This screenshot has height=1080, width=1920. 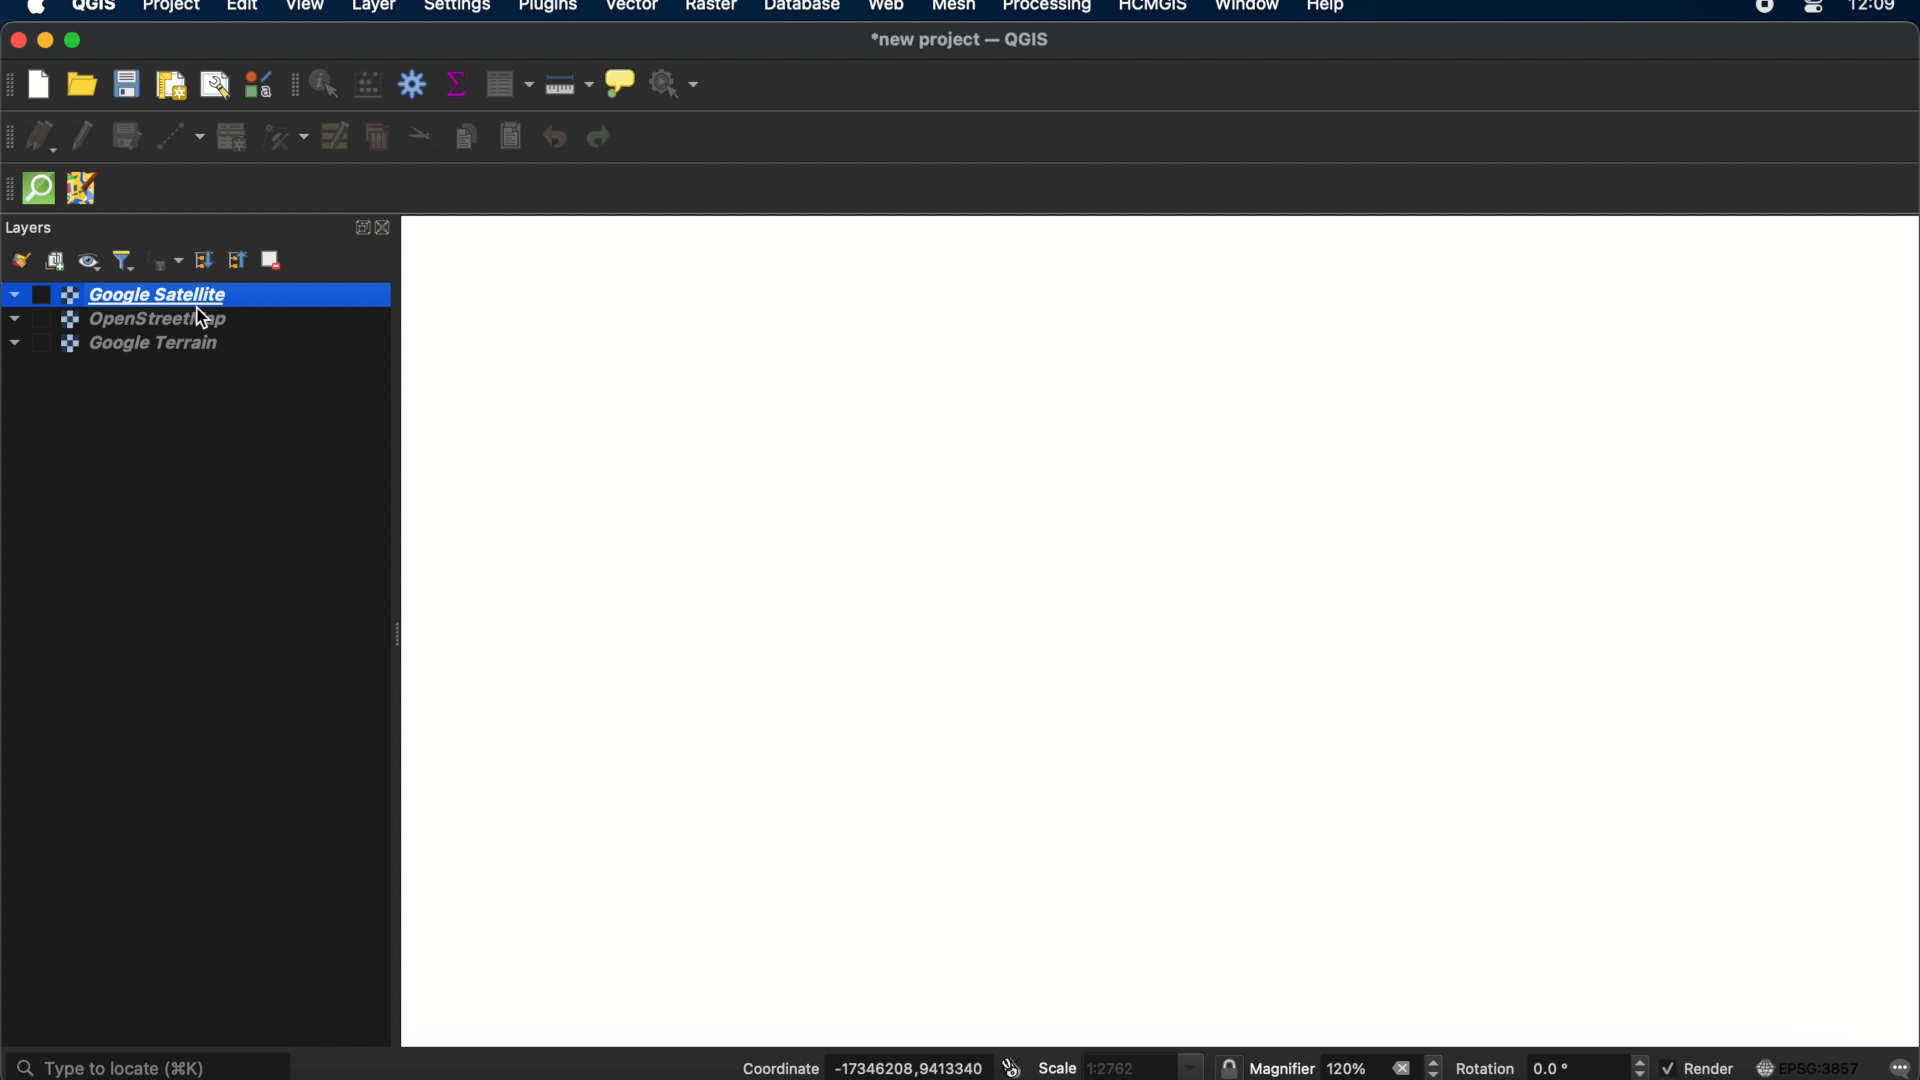 What do you see at coordinates (257, 85) in the screenshot?
I see `style manager` at bounding box center [257, 85].